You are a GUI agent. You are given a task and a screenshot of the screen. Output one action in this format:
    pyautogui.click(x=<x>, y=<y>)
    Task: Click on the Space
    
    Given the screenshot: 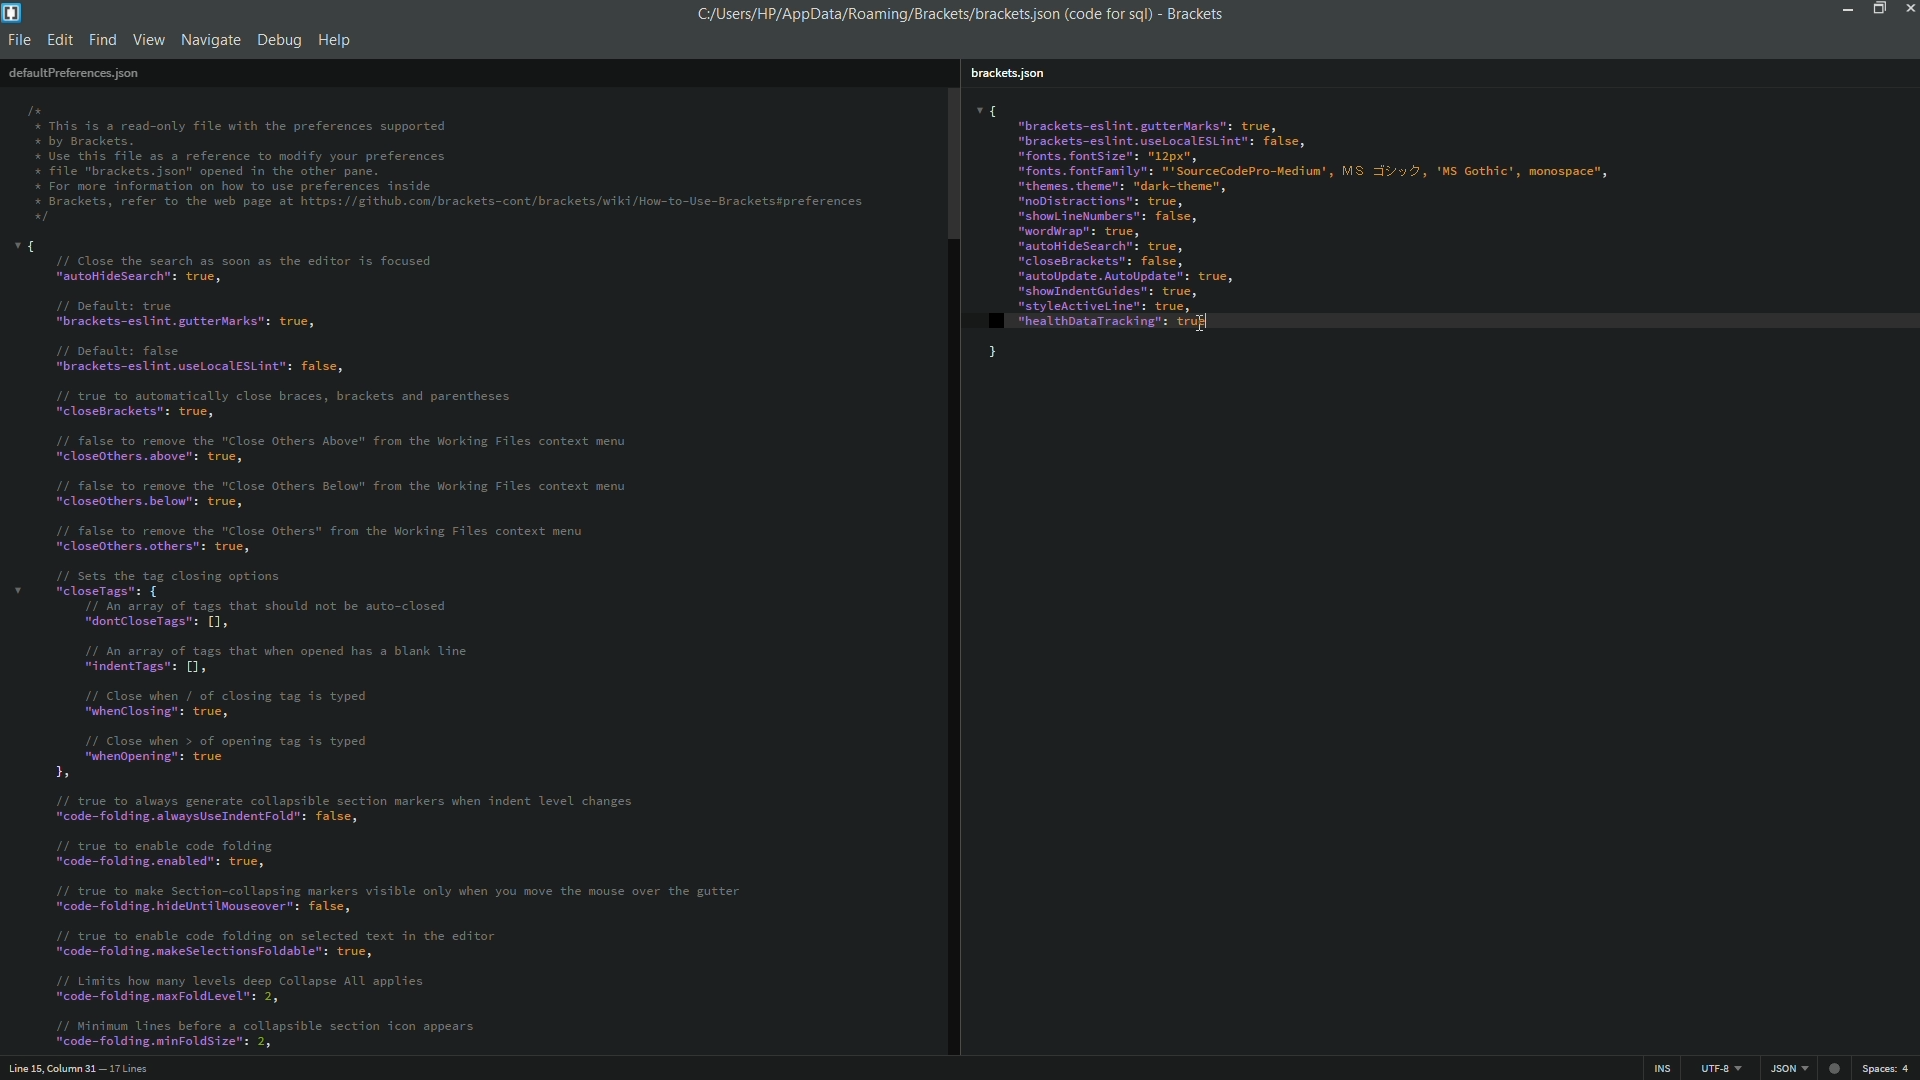 What is the action you would take?
    pyautogui.click(x=1890, y=1070)
    